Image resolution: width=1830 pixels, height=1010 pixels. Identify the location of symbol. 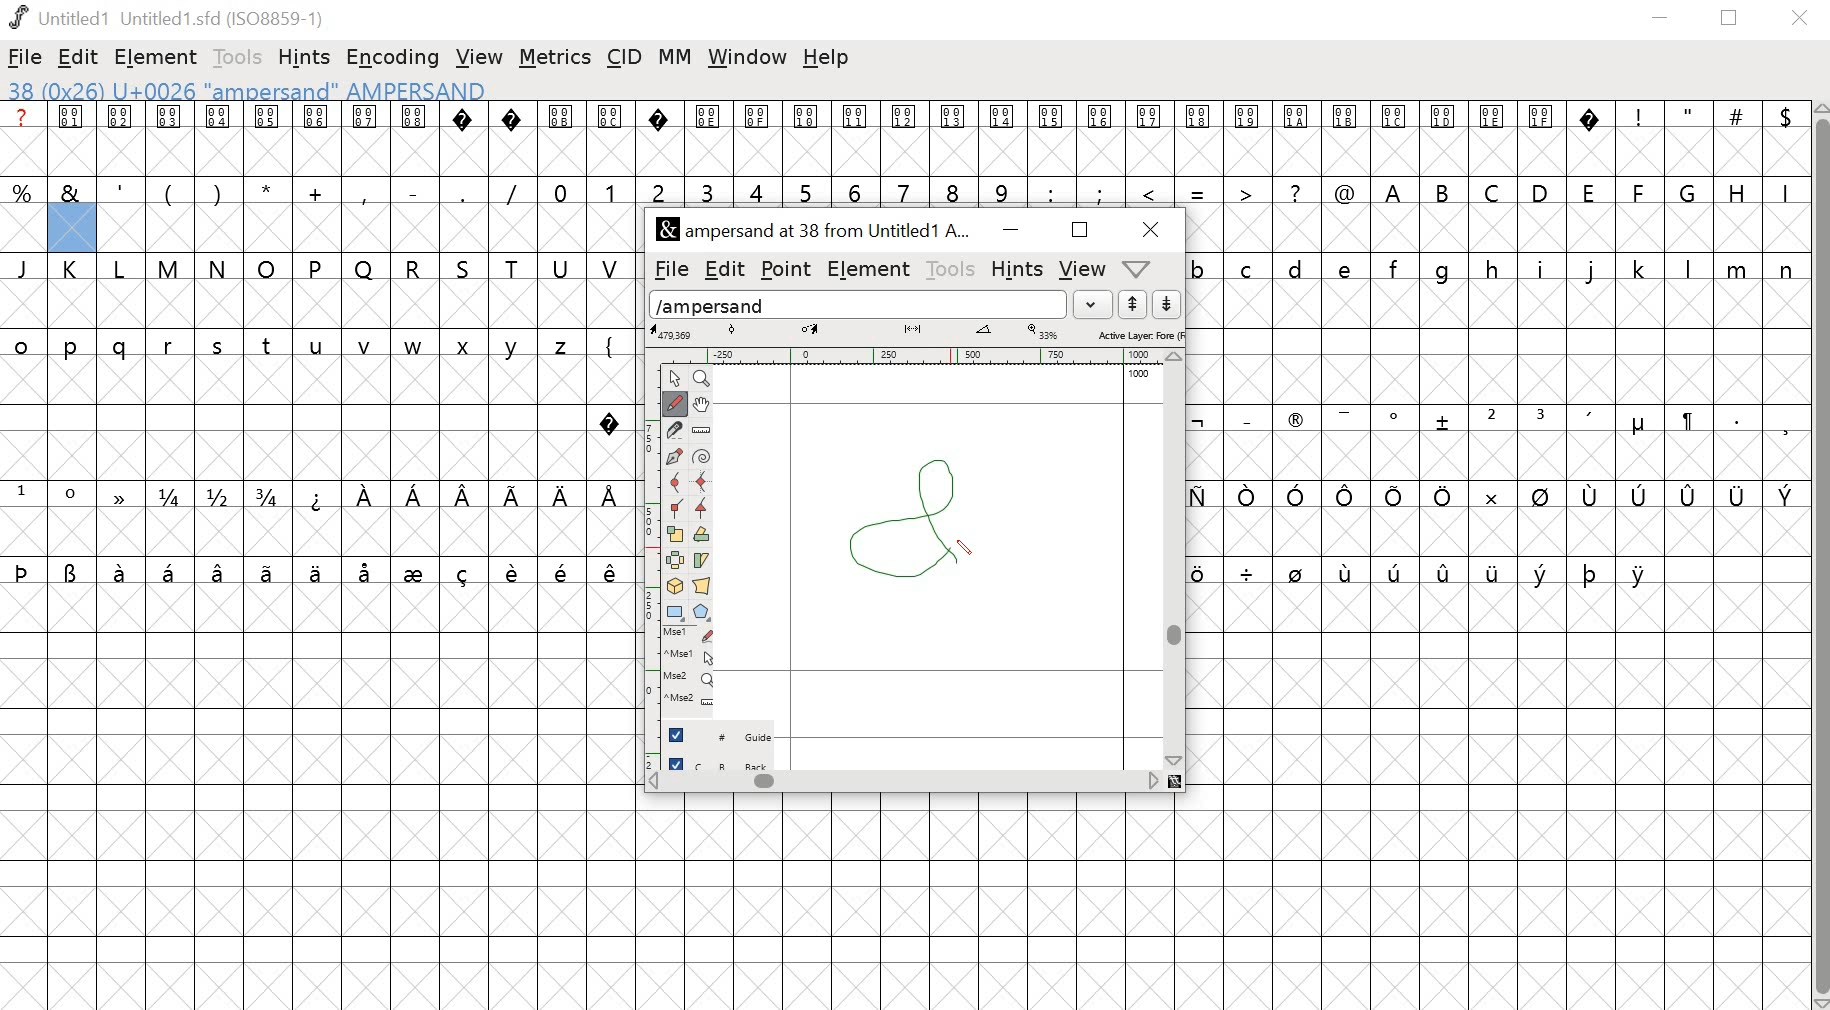
(172, 571).